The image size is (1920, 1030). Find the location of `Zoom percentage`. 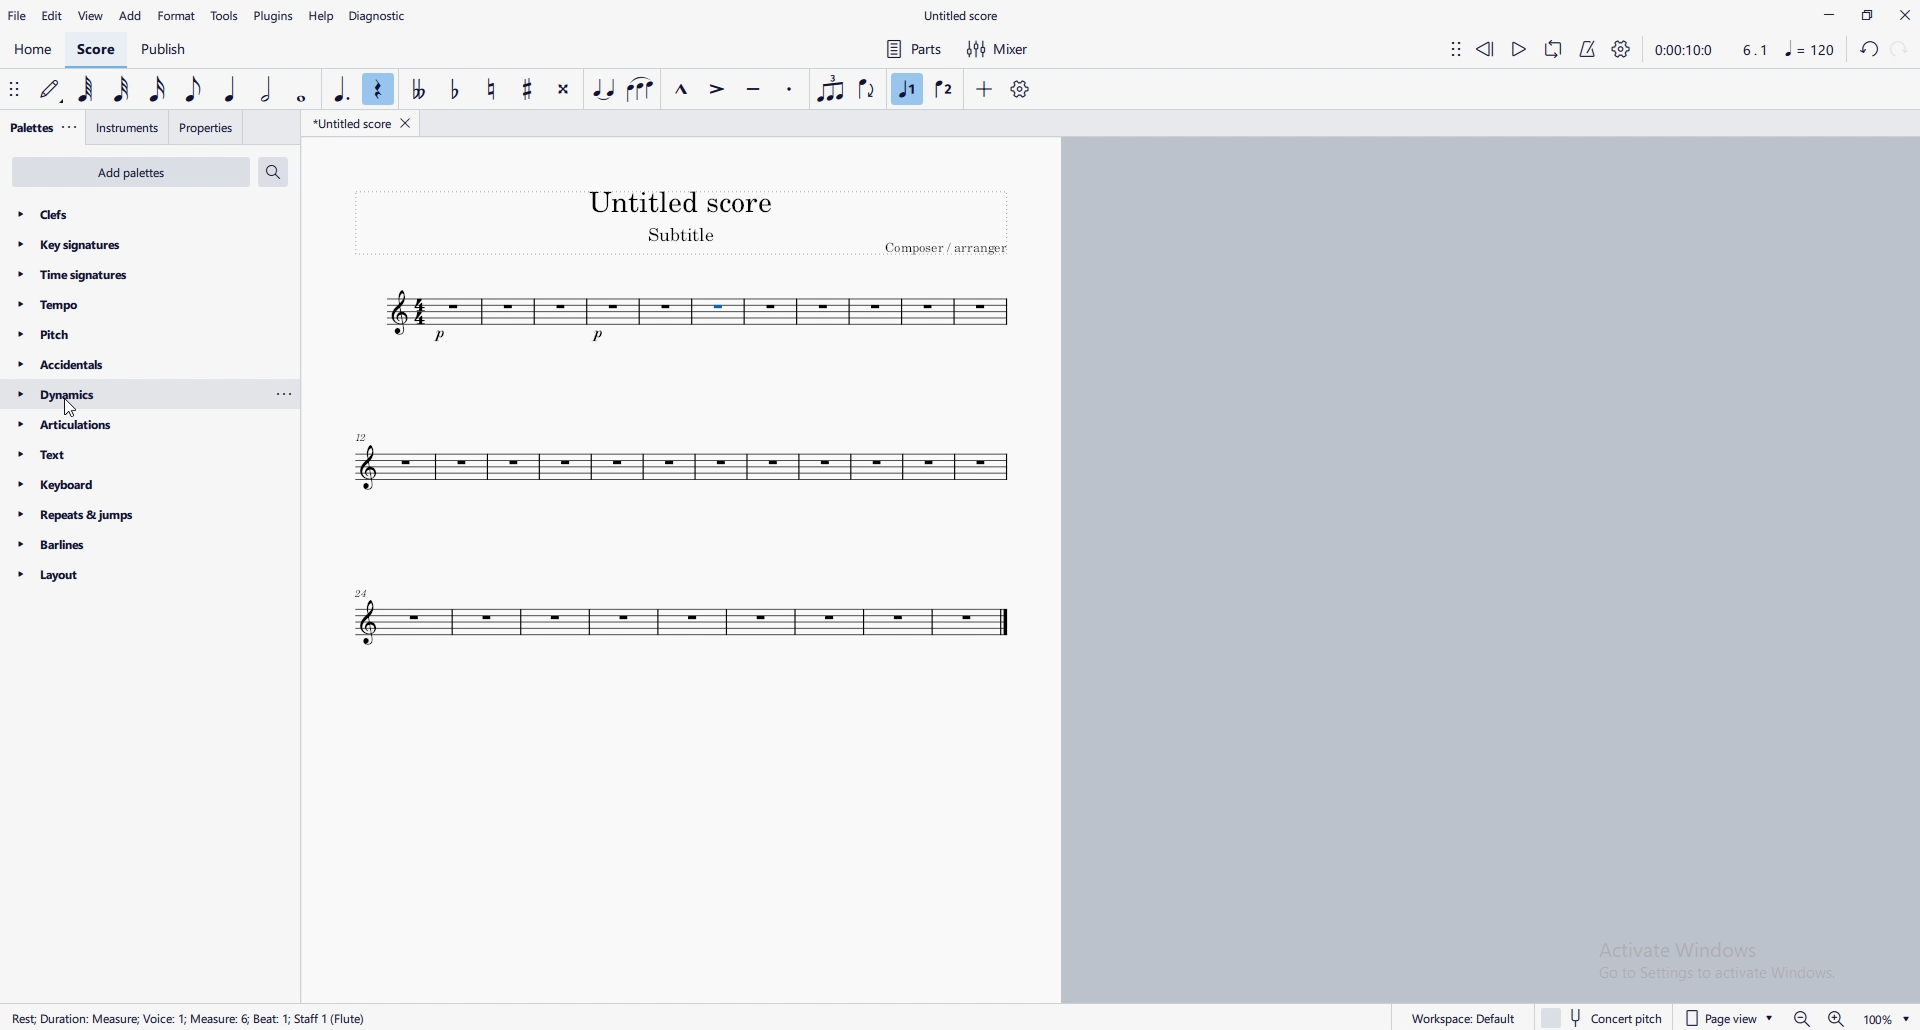

Zoom percentage is located at coordinates (1882, 1017).